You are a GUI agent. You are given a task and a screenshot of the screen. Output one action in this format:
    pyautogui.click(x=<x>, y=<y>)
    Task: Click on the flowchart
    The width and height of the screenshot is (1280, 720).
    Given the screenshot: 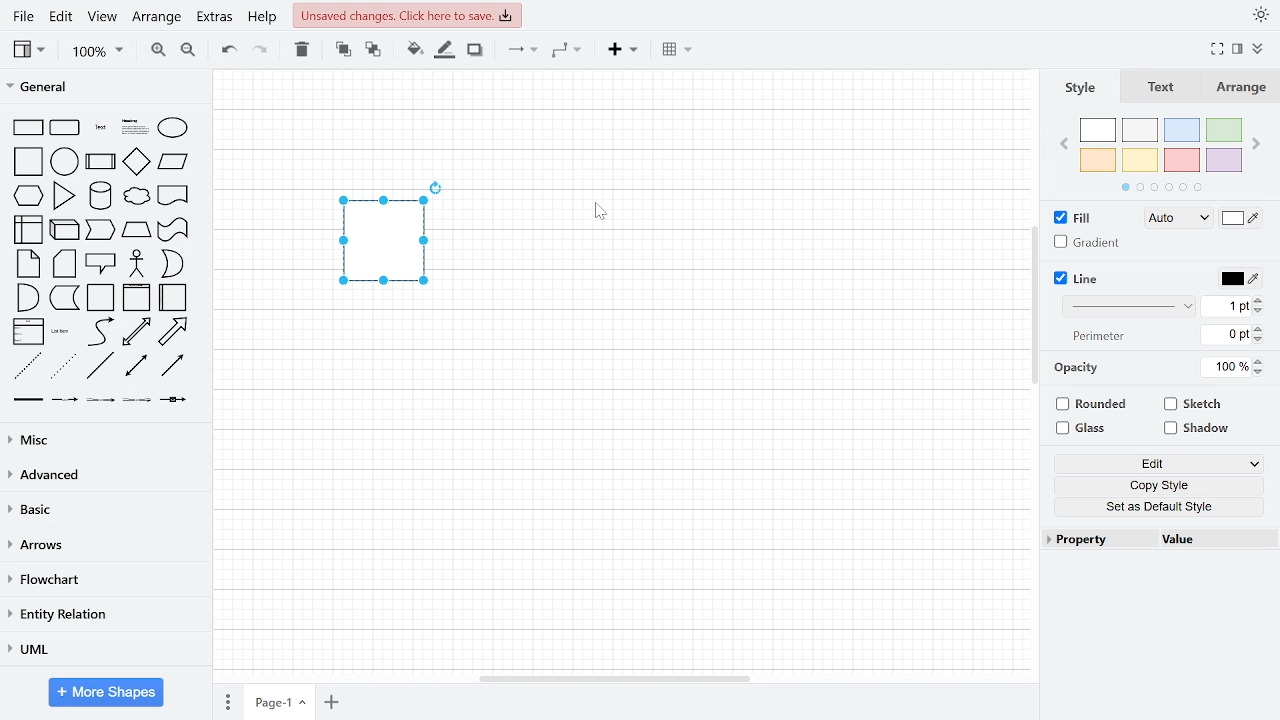 What is the action you would take?
    pyautogui.click(x=99, y=579)
    